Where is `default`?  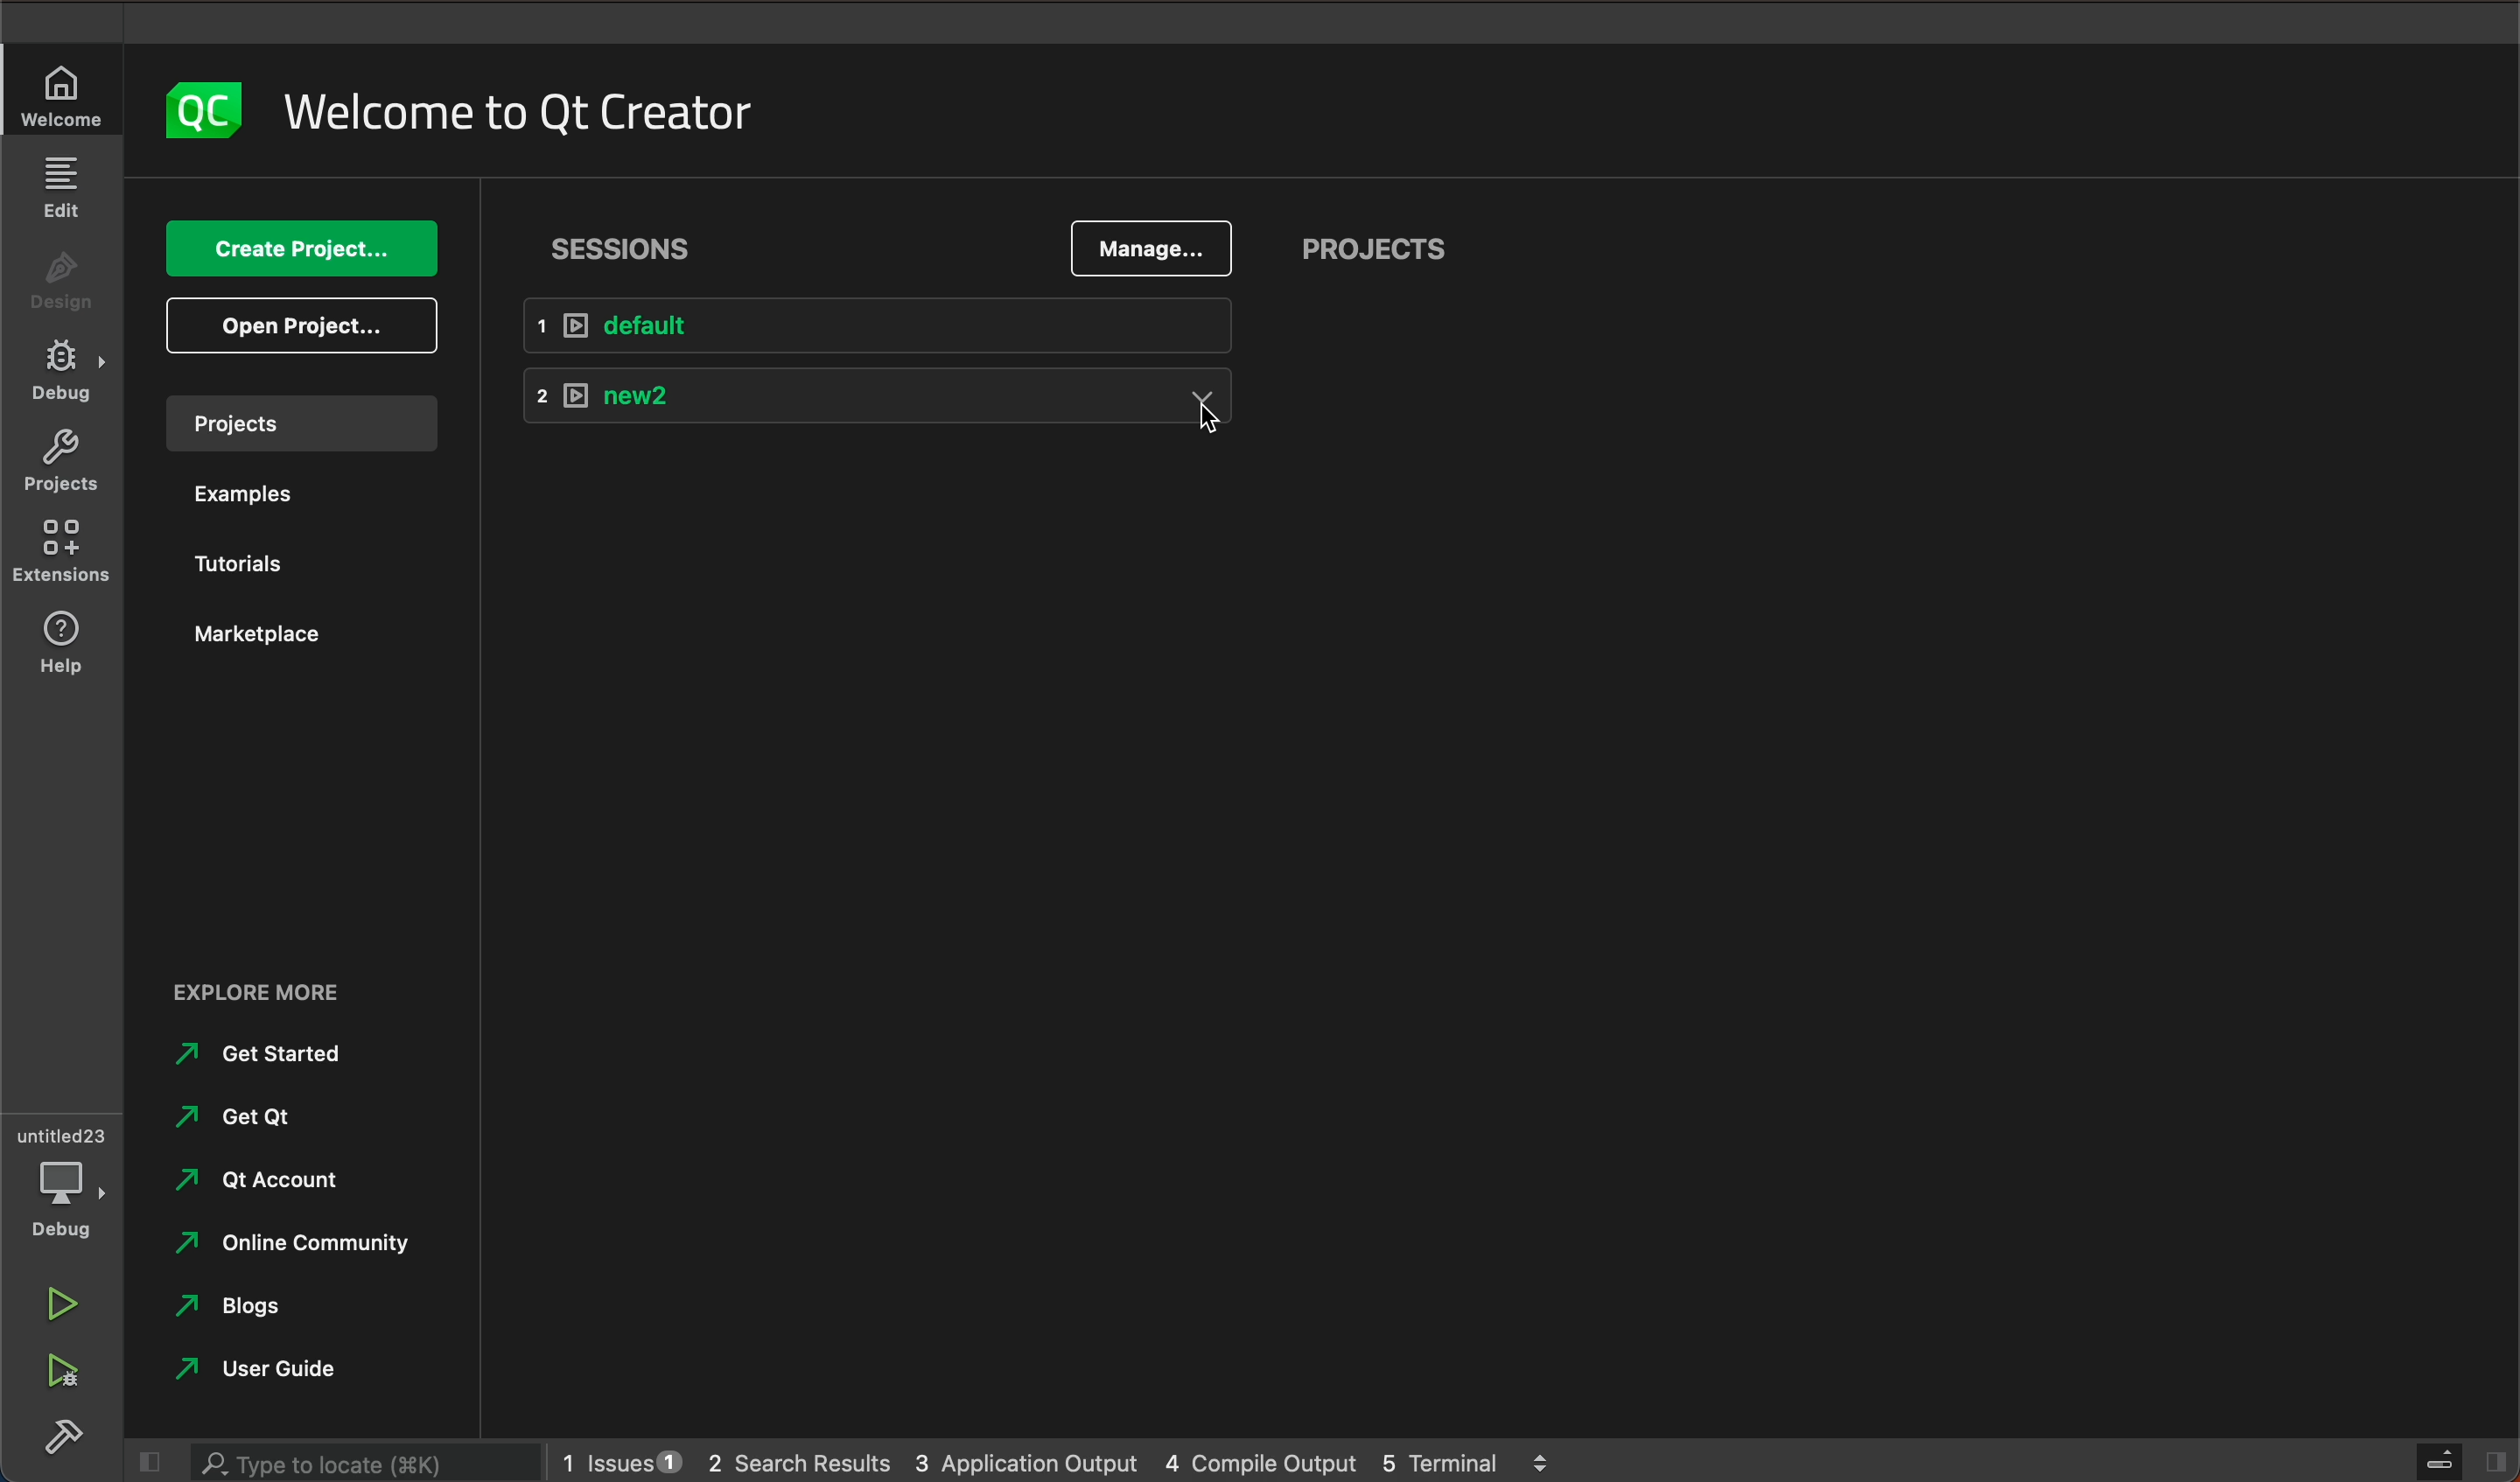
default is located at coordinates (875, 323).